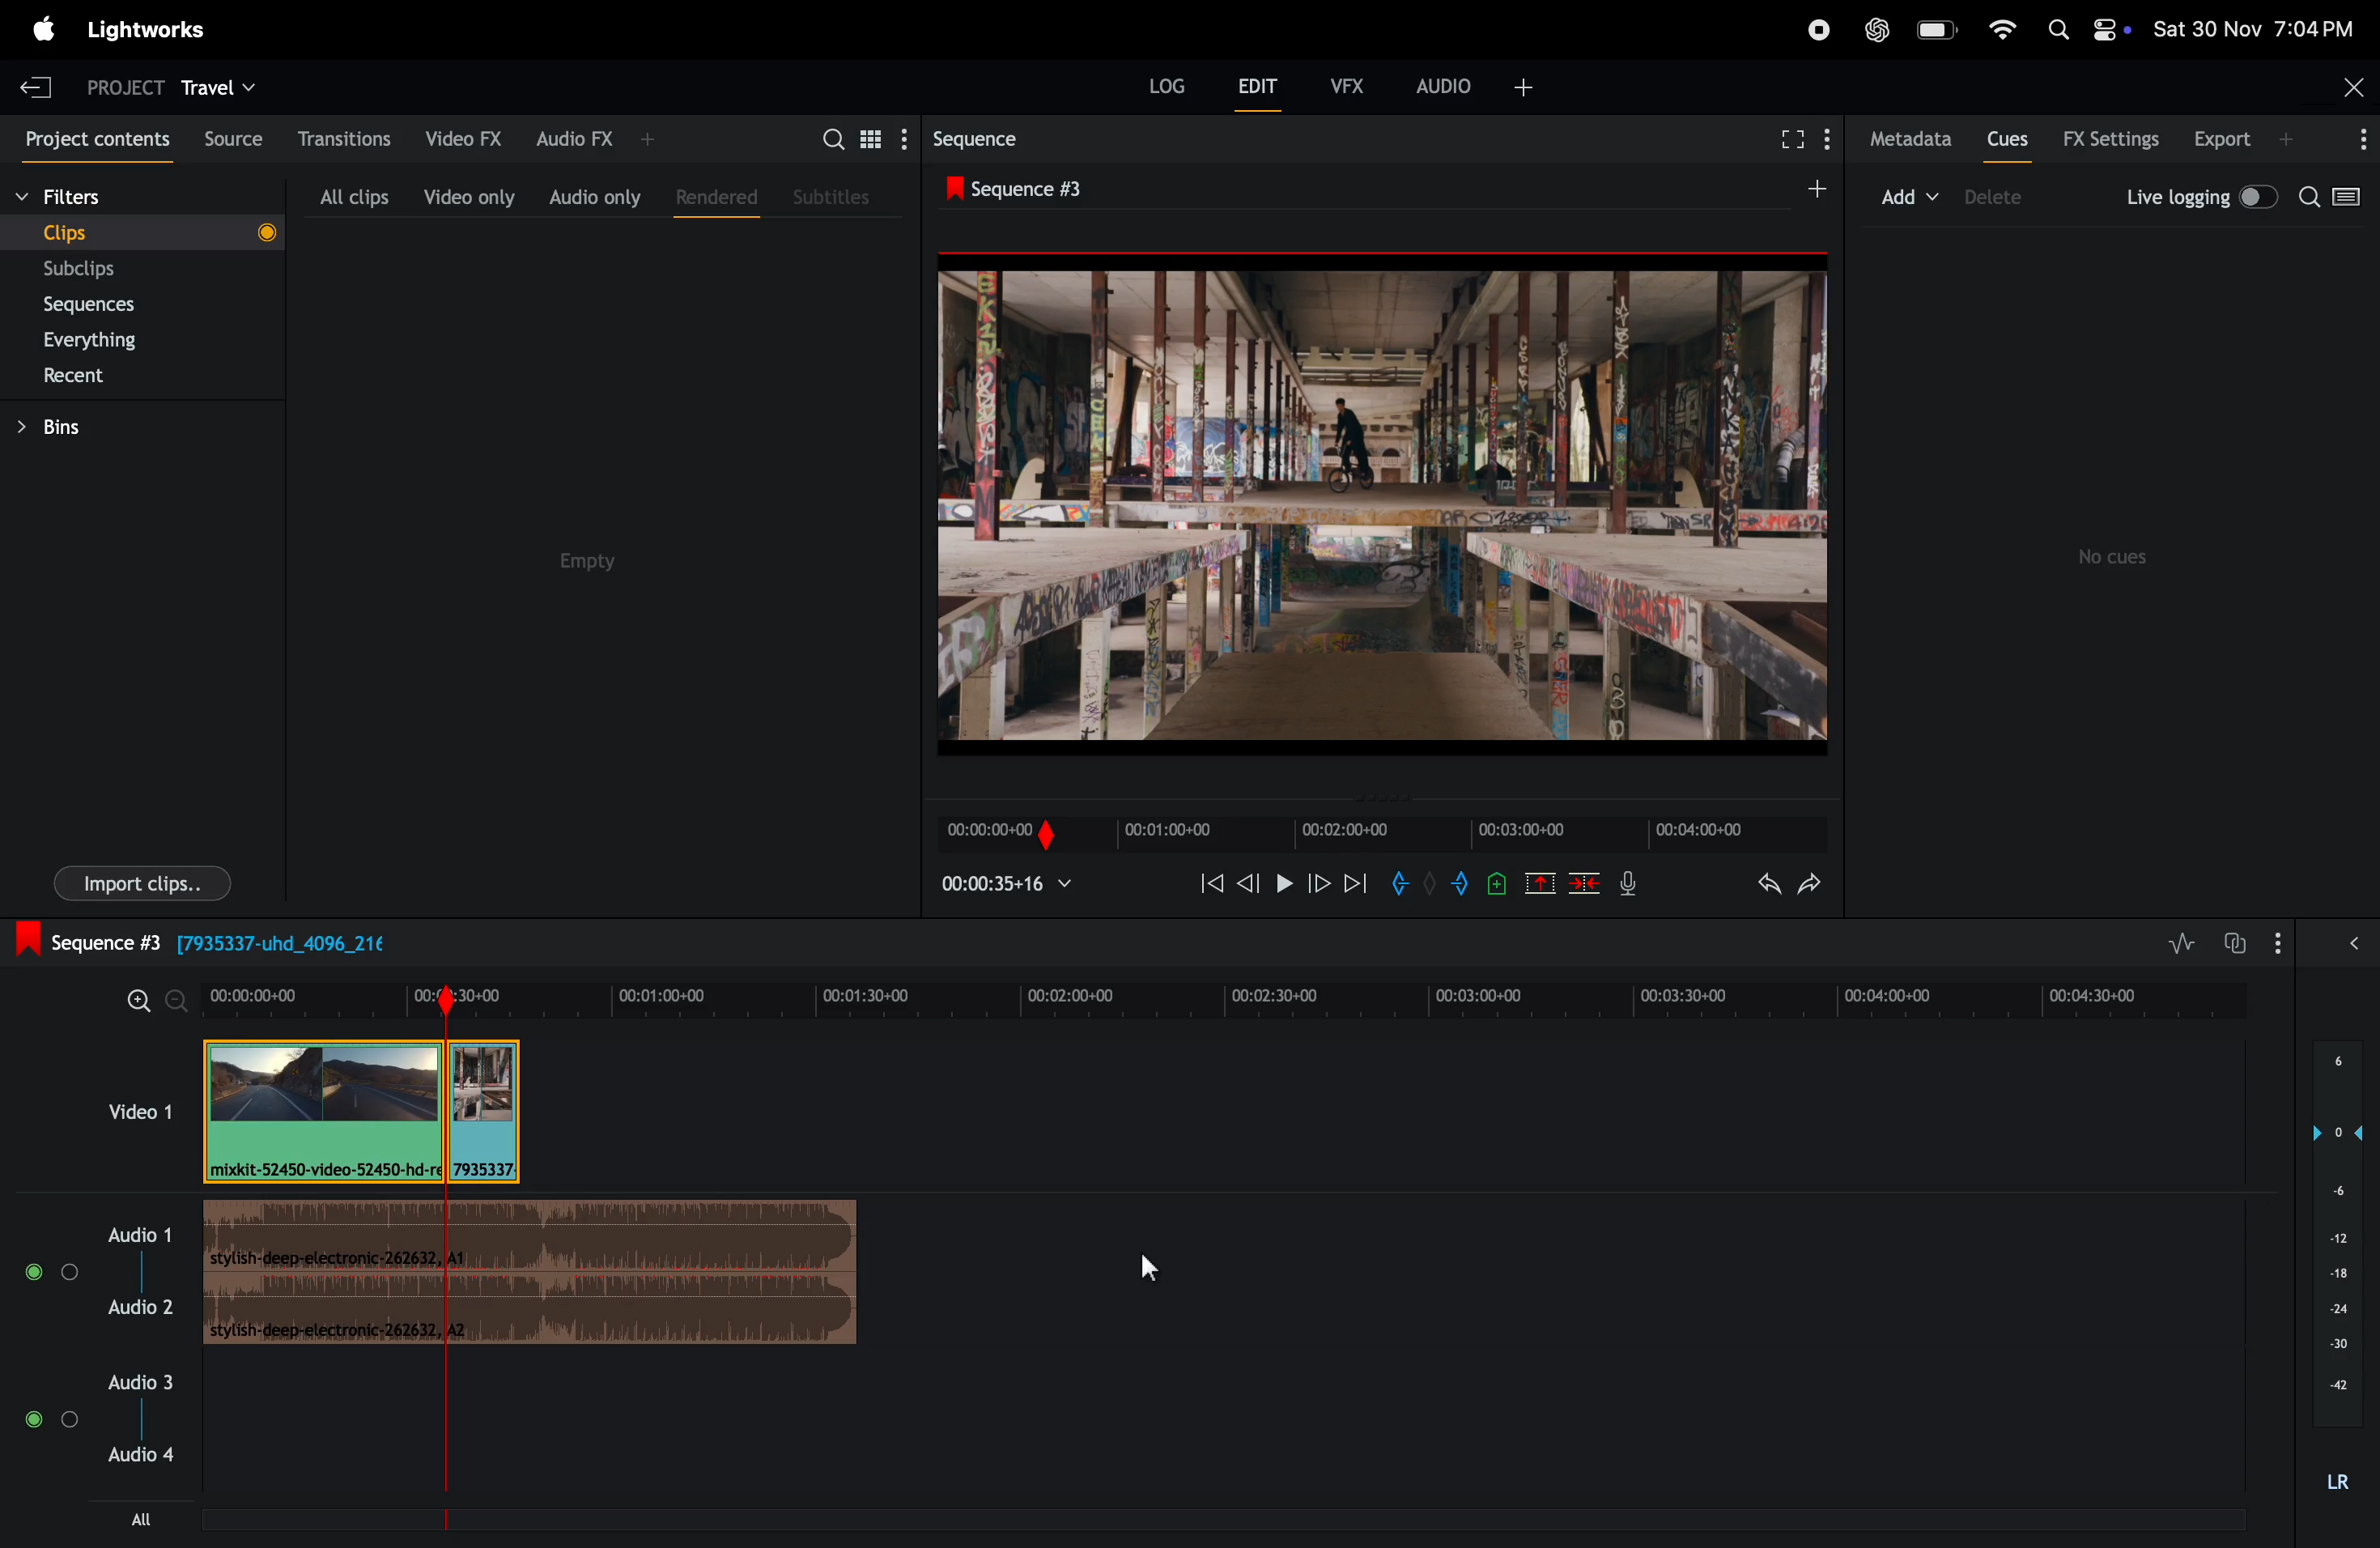  Describe the element at coordinates (1937, 31) in the screenshot. I see `battery` at that location.